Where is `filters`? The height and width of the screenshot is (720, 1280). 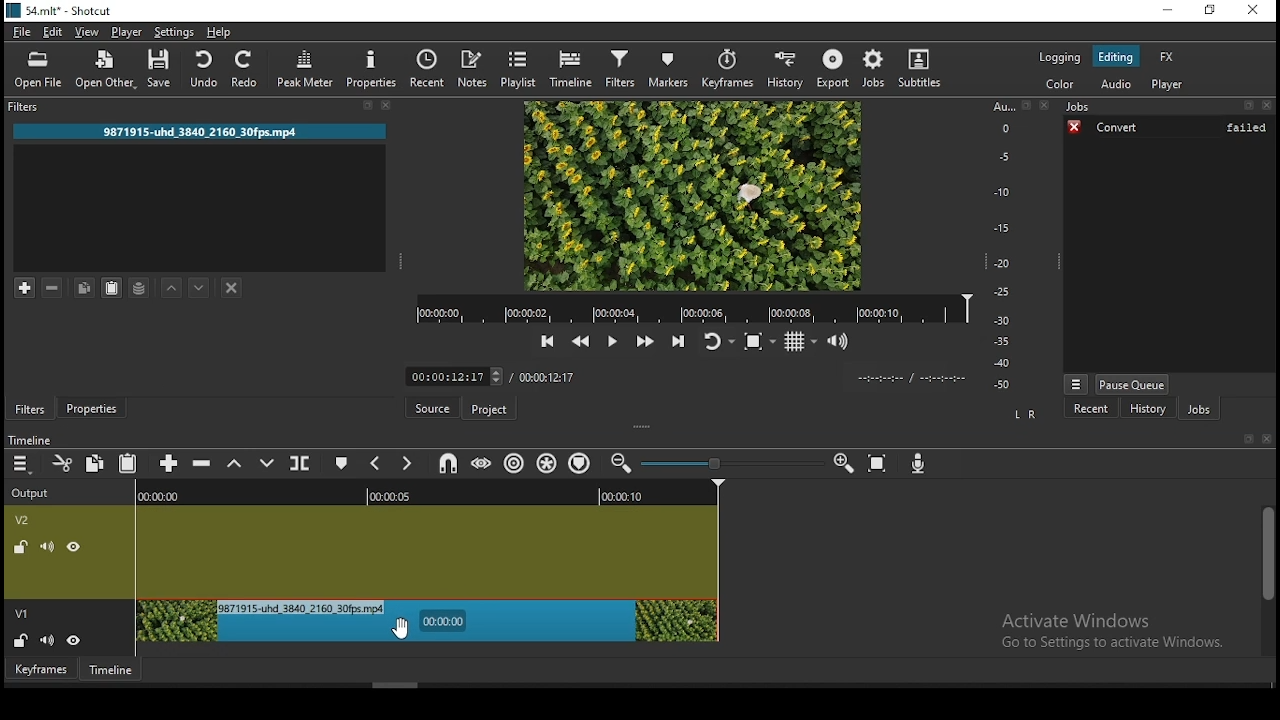
filters is located at coordinates (29, 408).